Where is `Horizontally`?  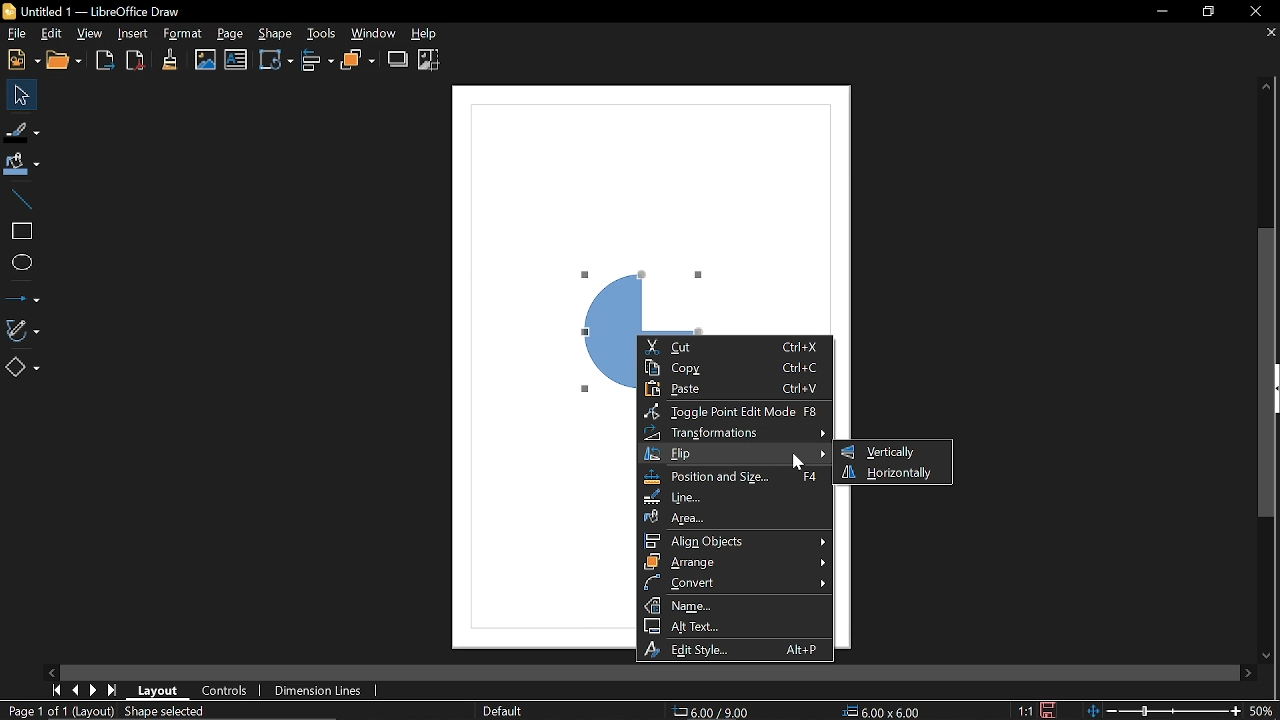 Horizontally is located at coordinates (889, 473).